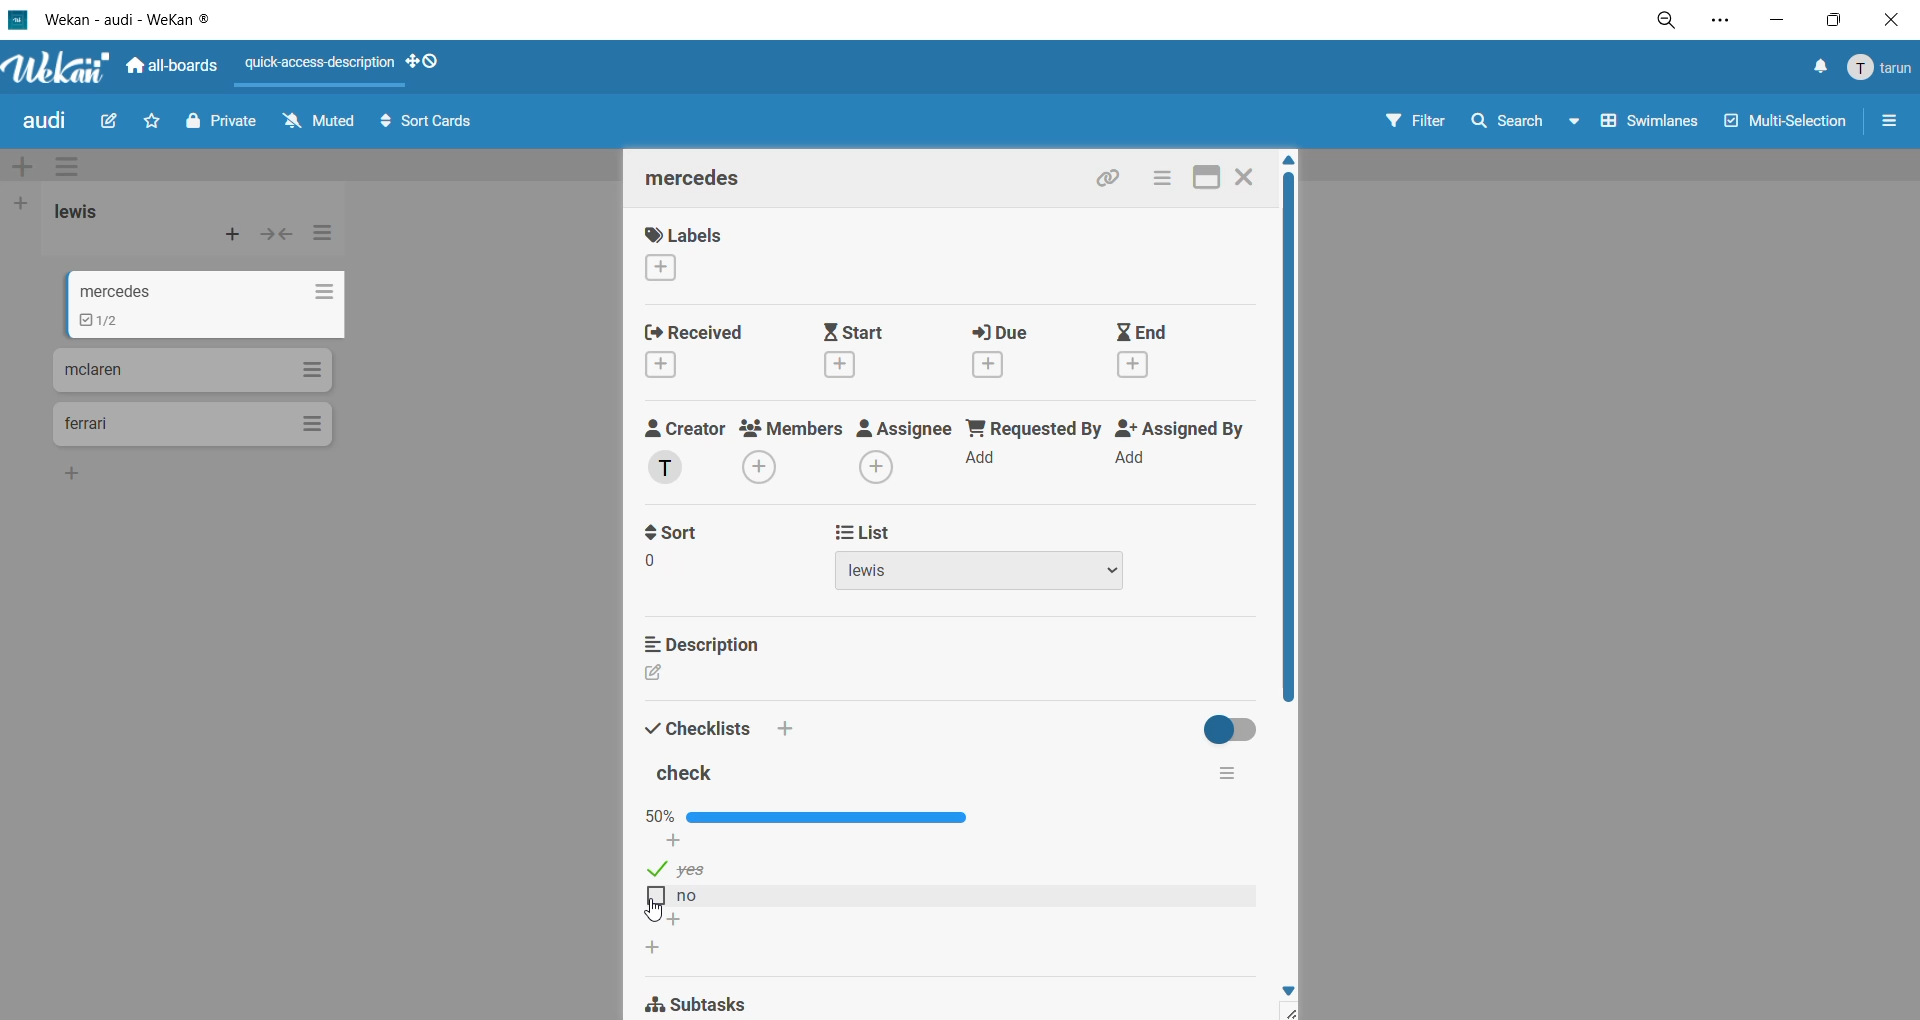 Image resolution: width=1920 pixels, height=1020 pixels. I want to click on subtasks, so click(702, 1005).